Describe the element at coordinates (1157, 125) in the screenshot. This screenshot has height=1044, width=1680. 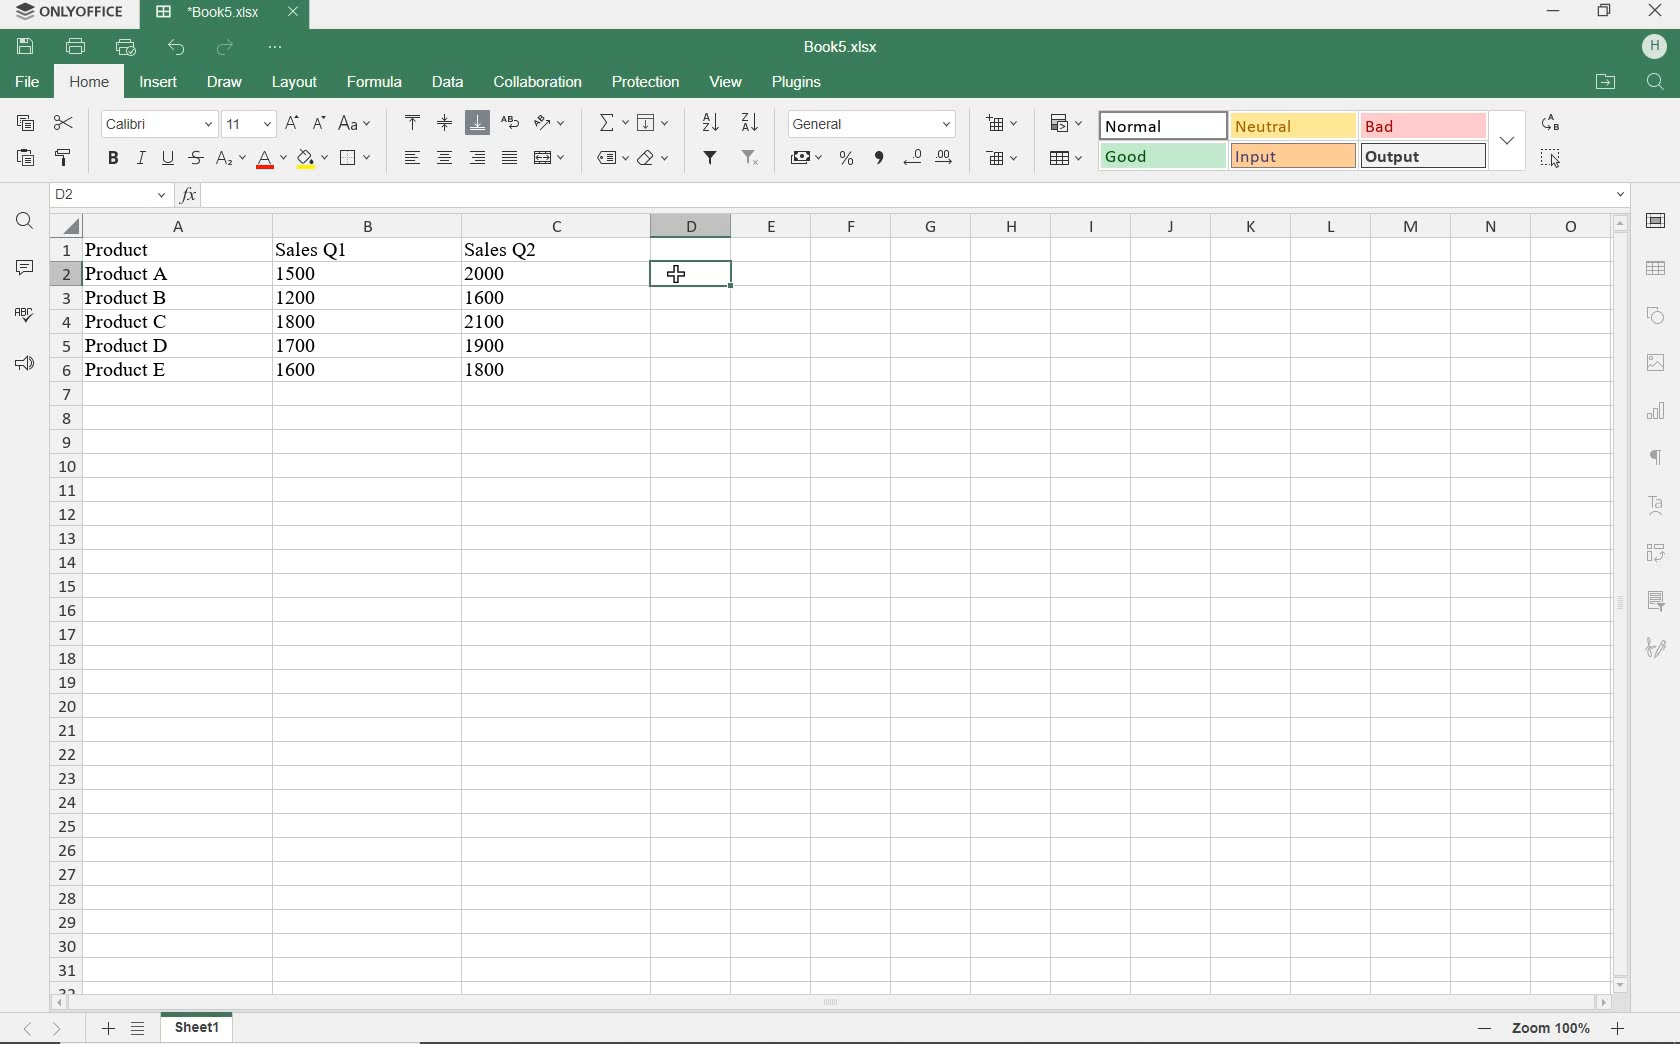
I see `normal` at that location.